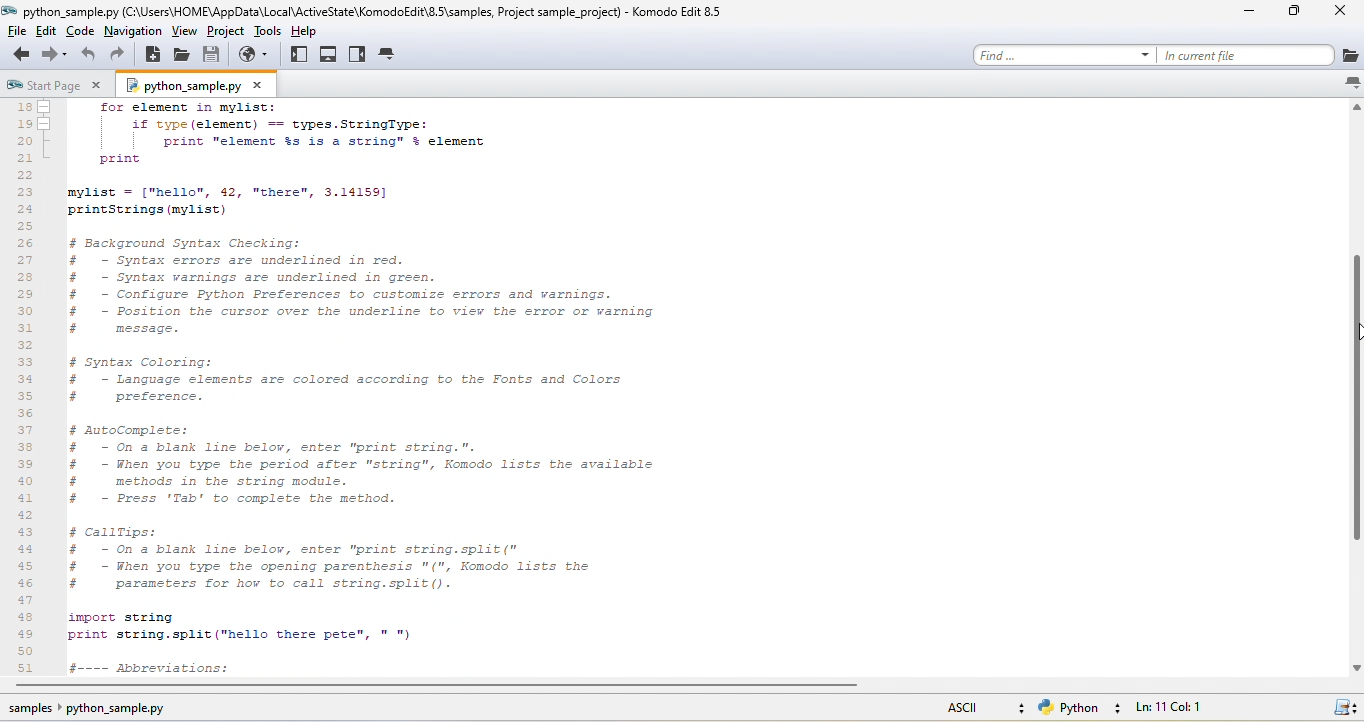  What do you see at coordinates (640, 388) in the screenshot?
I see `scrolled through file contents` at bounding box center [640, 388].